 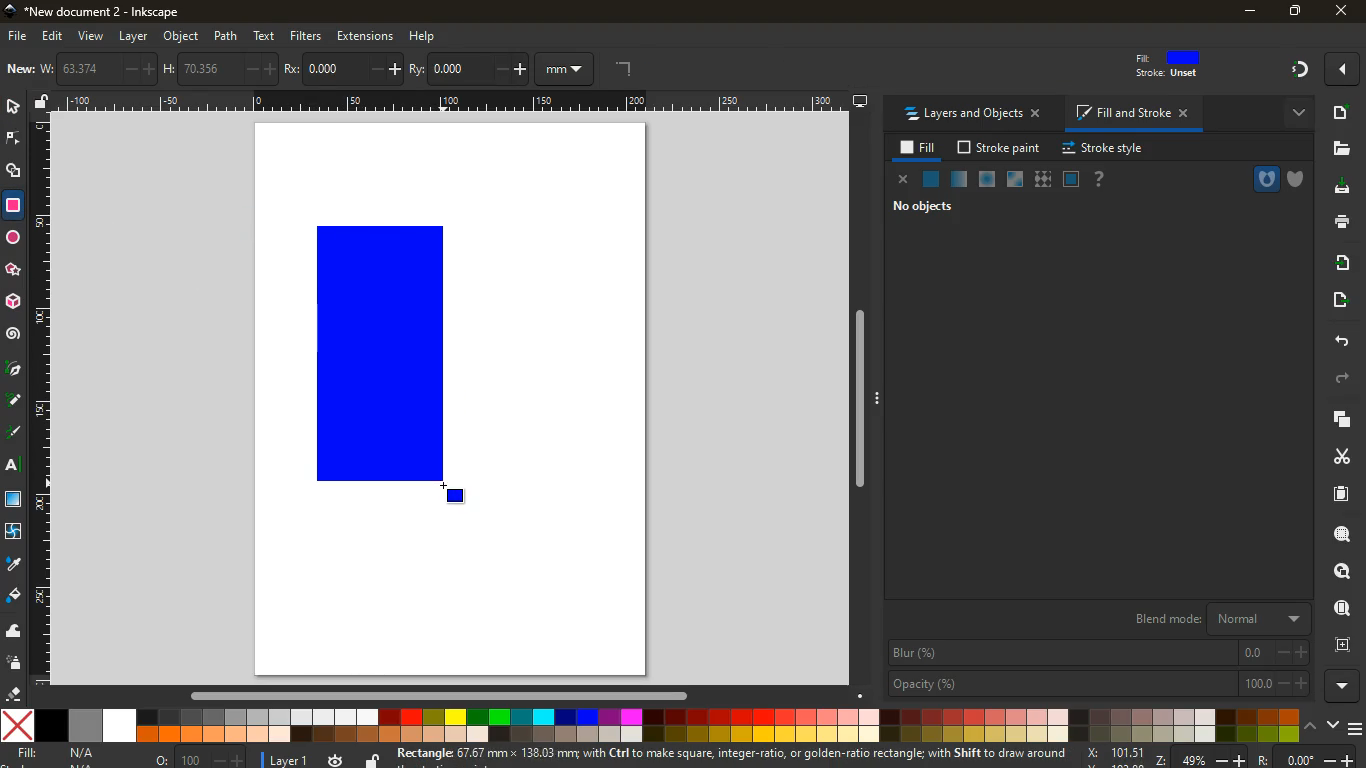 What do you see at coordinates (55, 37) in the screenshot?
I see `edit` at bounding box center [55, 37].